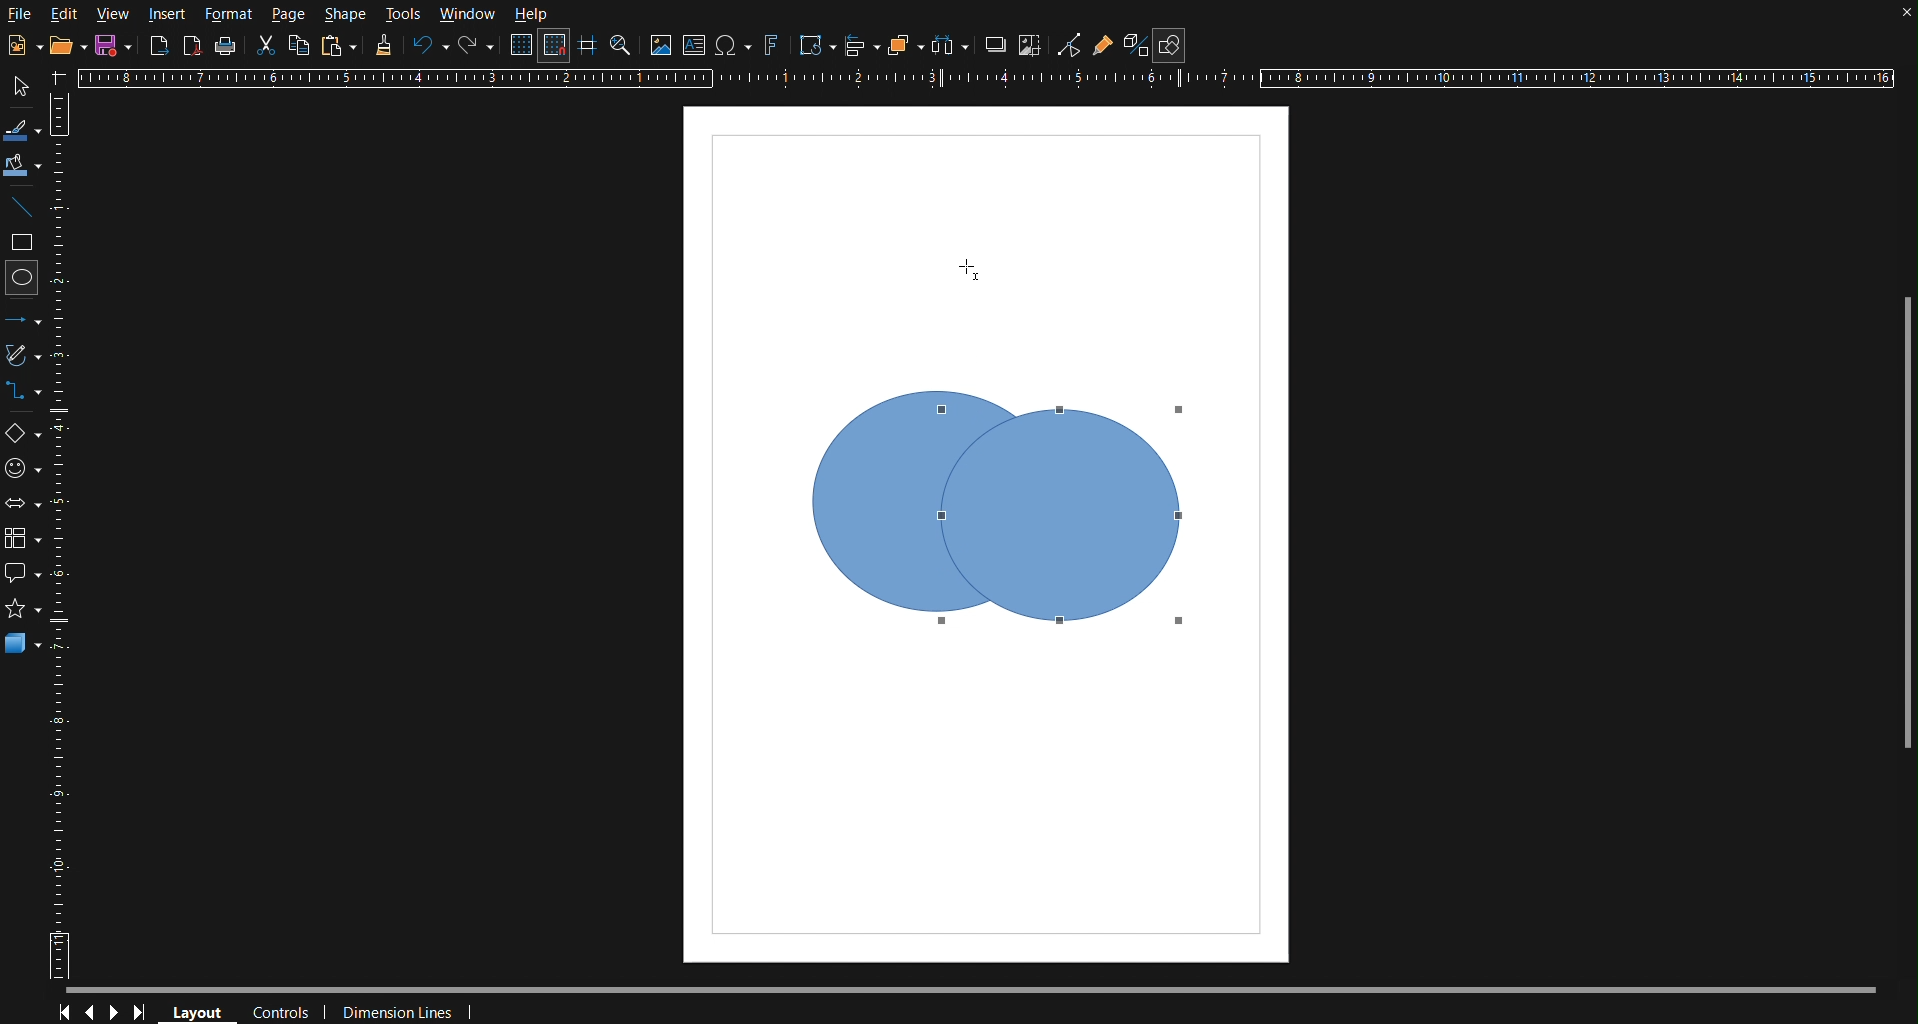  What do you see at coordinates (1103, 47) in the screenshot?
I see `Gluepoint Function` at bounding box center [1103, 47].